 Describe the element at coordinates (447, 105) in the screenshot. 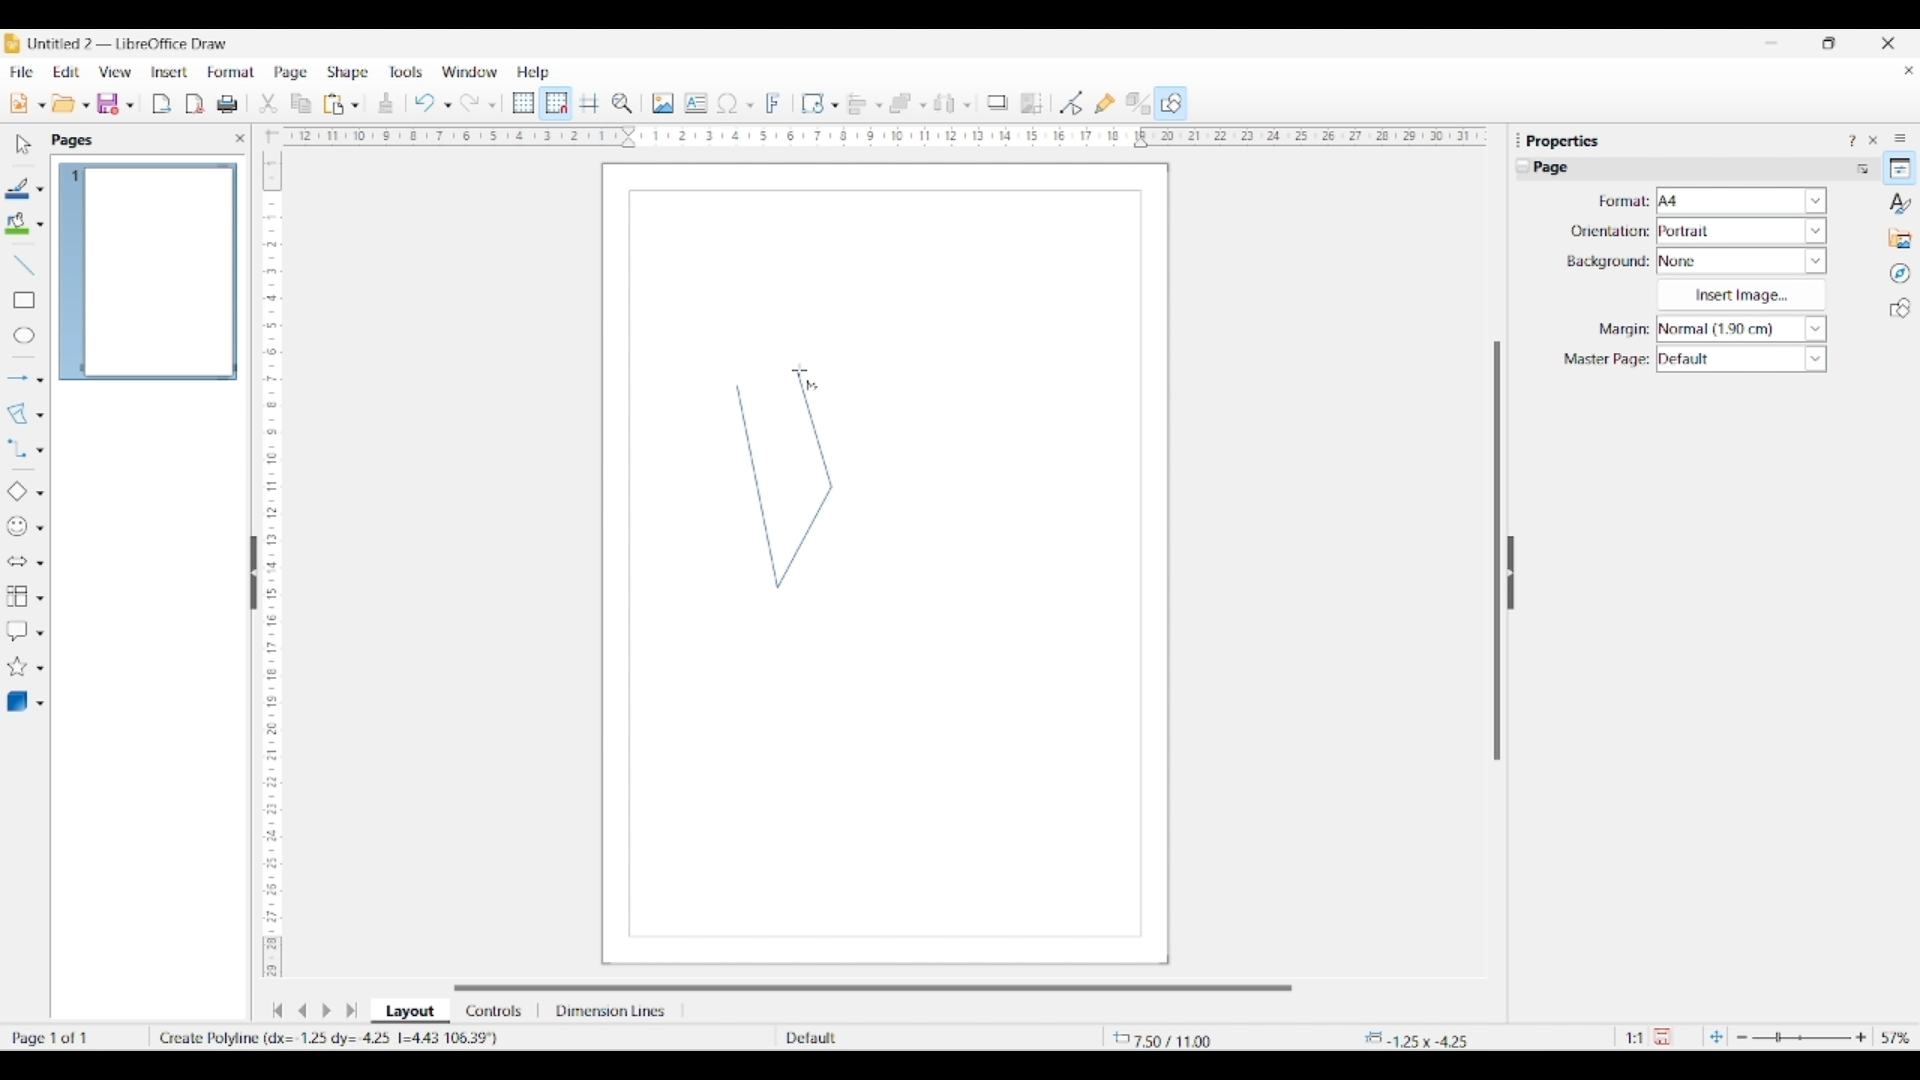

I see `Undo specific actions` at that location.